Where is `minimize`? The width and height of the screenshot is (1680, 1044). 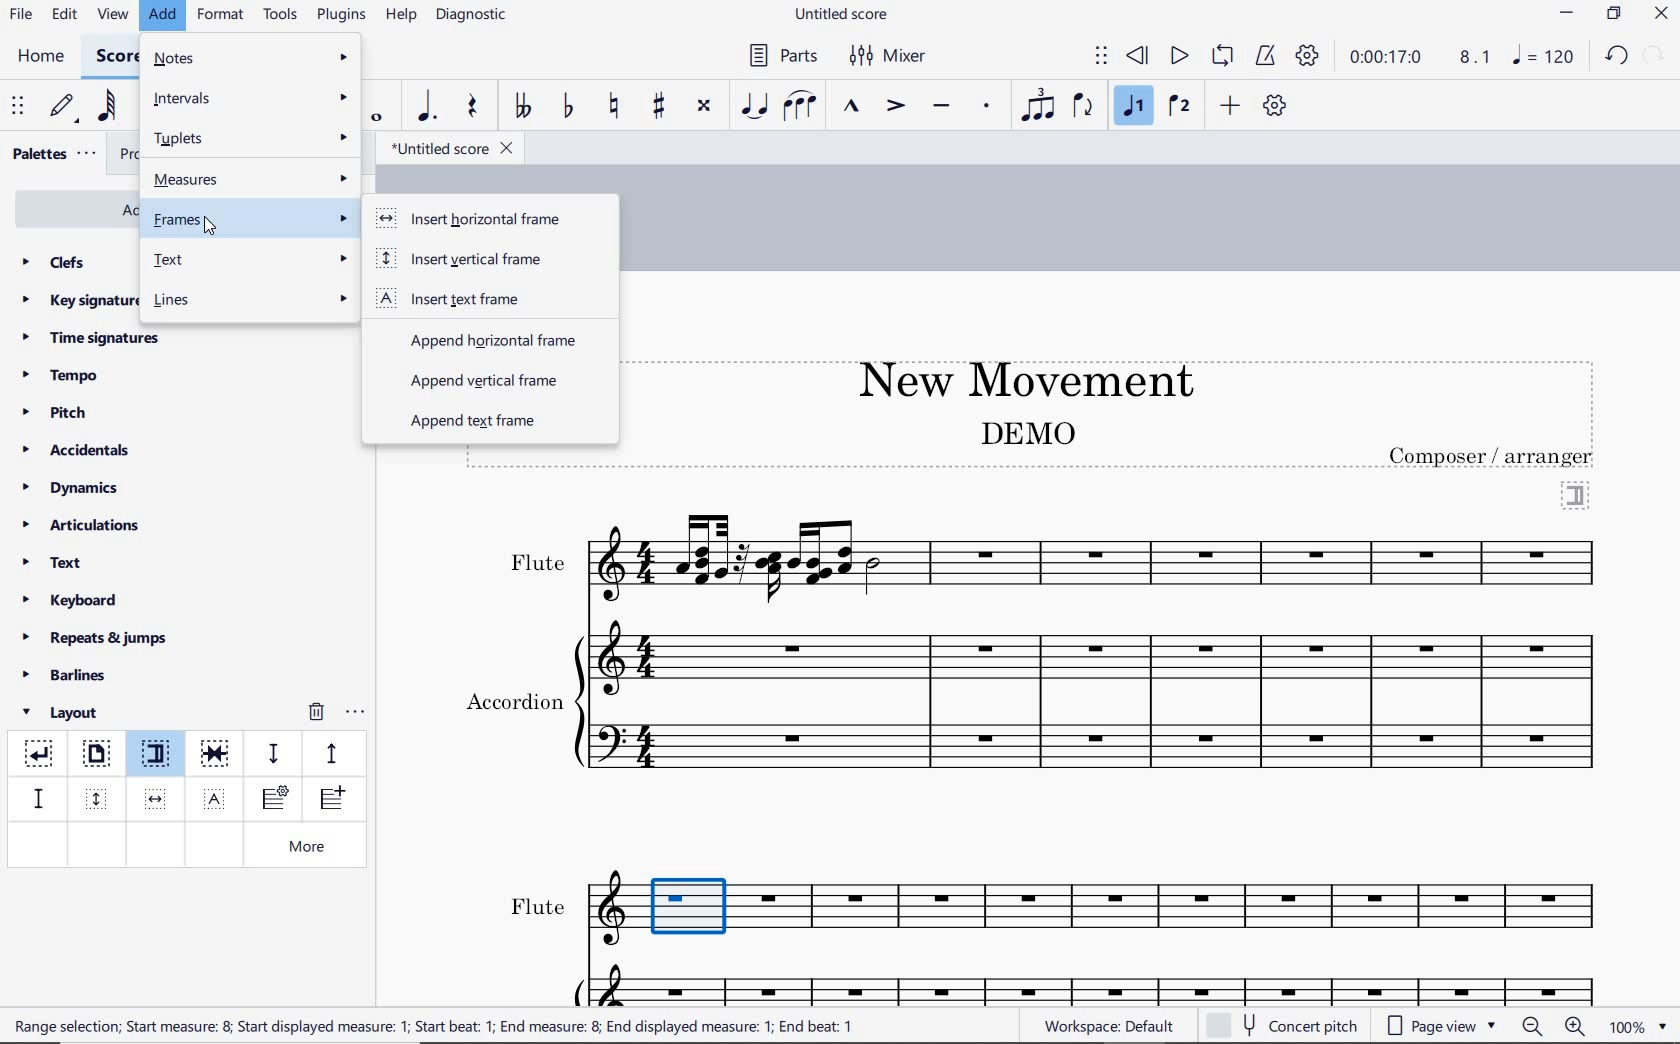
minimize is located at coordinates (1567, 15).